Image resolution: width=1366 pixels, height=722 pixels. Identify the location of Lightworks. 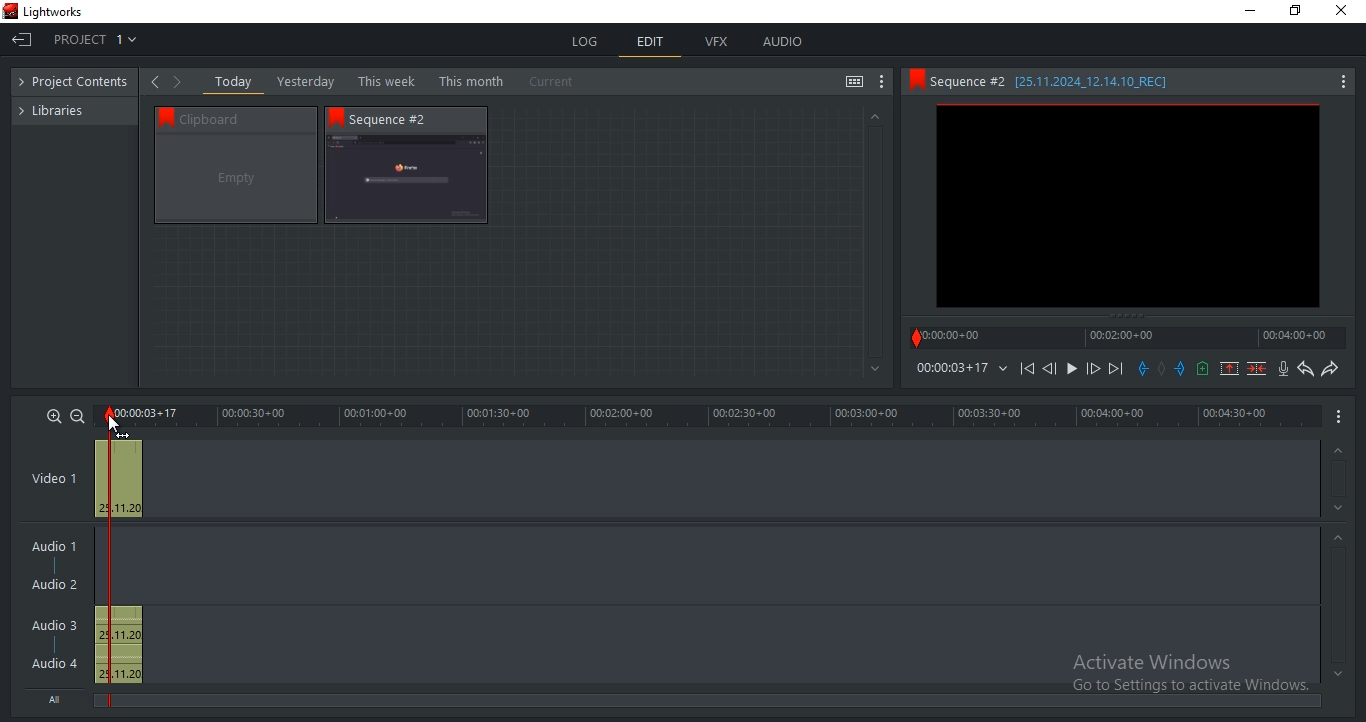
(54, 12).